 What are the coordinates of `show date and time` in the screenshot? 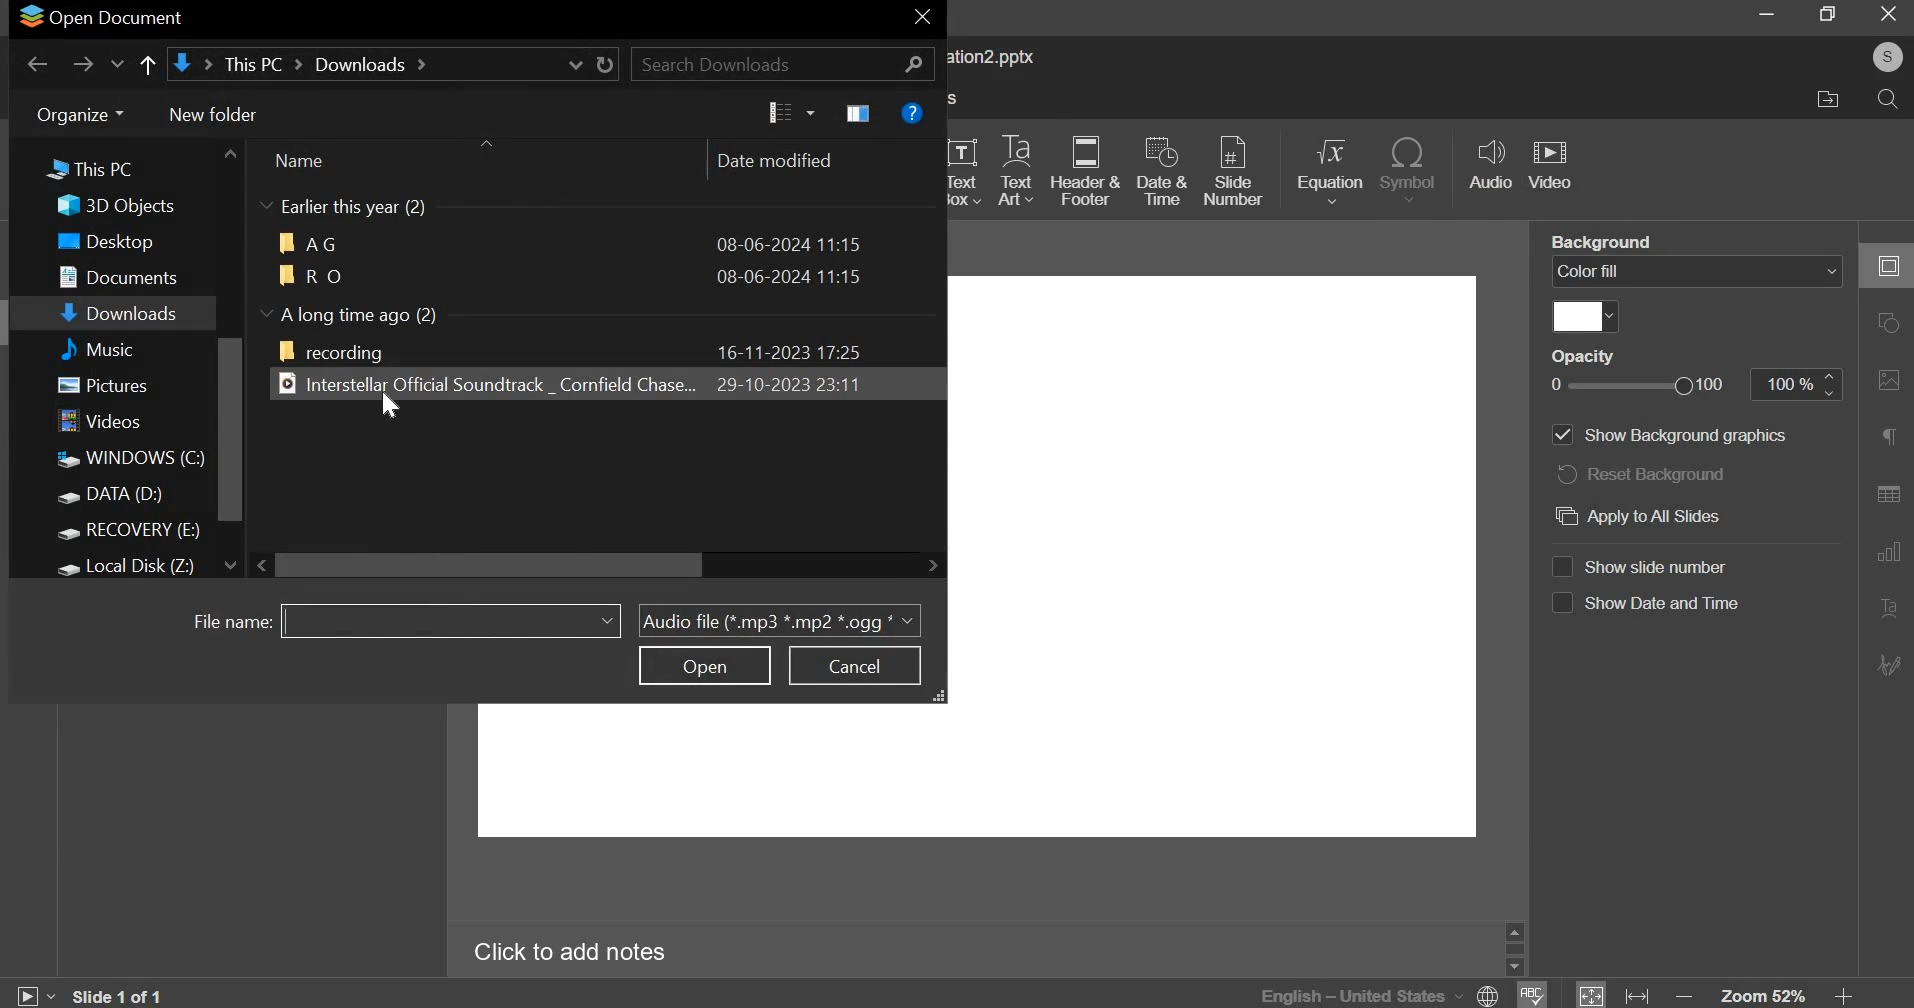 It's located at (1649, 605).